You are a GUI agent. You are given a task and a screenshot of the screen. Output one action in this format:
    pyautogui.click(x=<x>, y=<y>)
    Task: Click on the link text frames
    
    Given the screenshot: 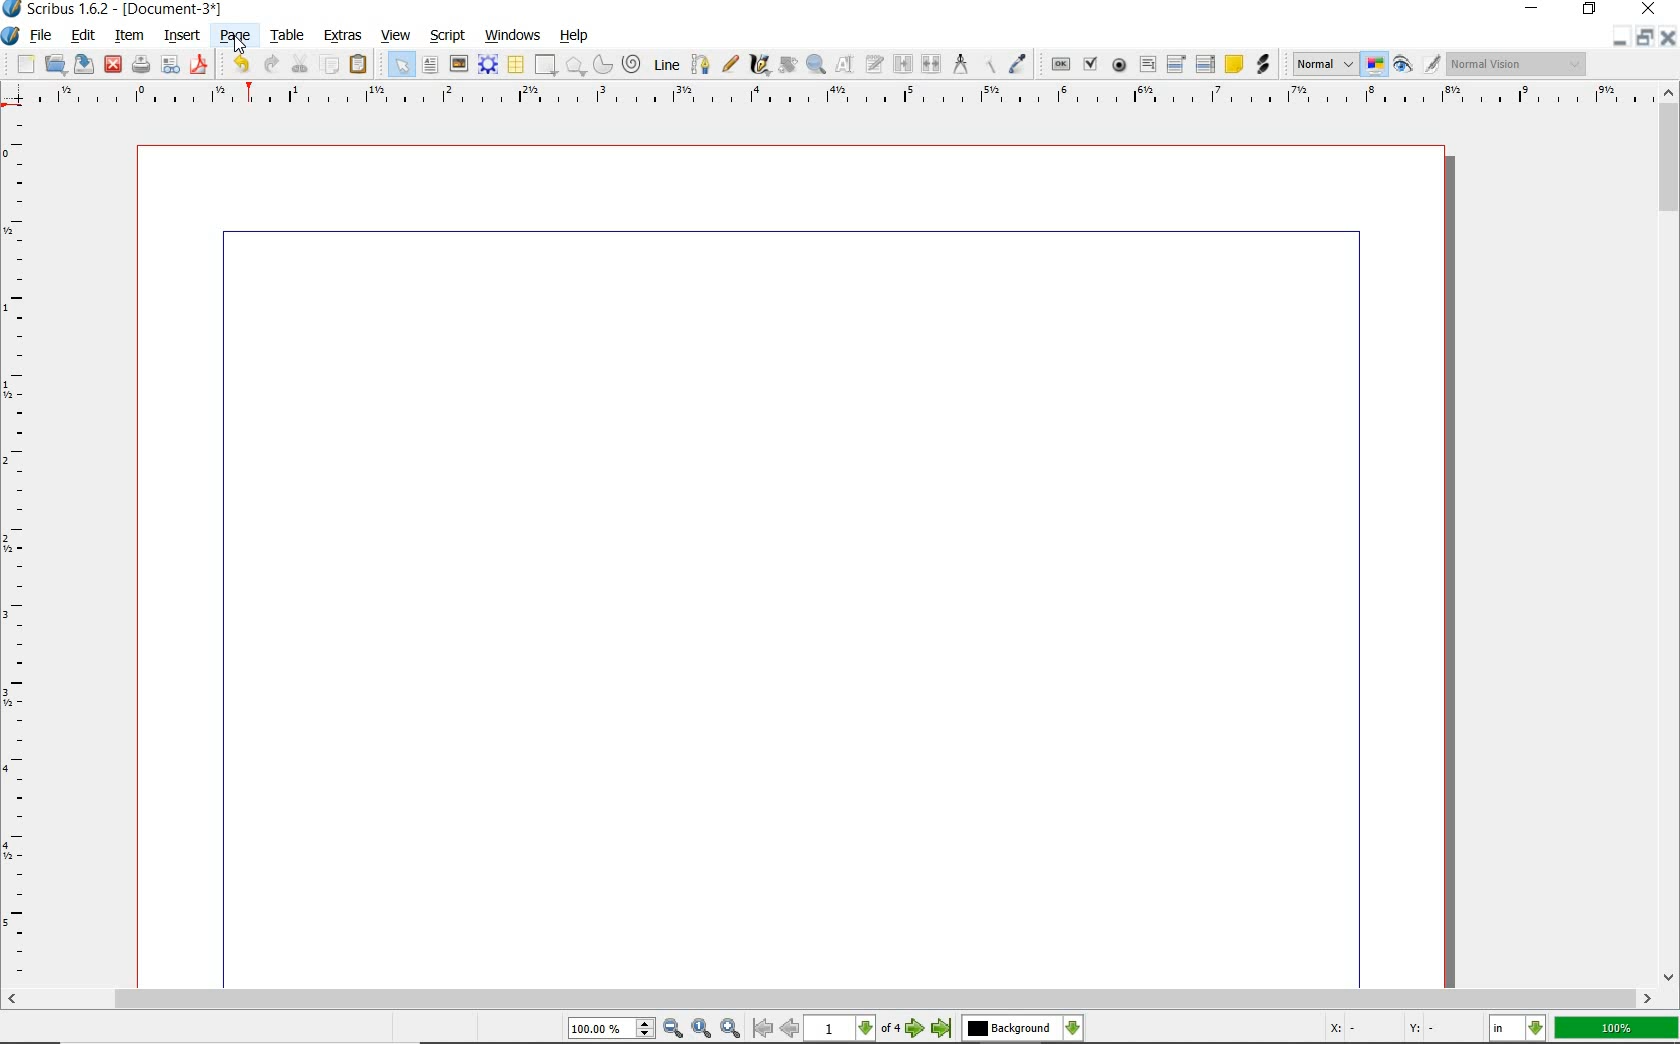 What is the action you would take?
    pyautogui.click(x=906, y=64)
    